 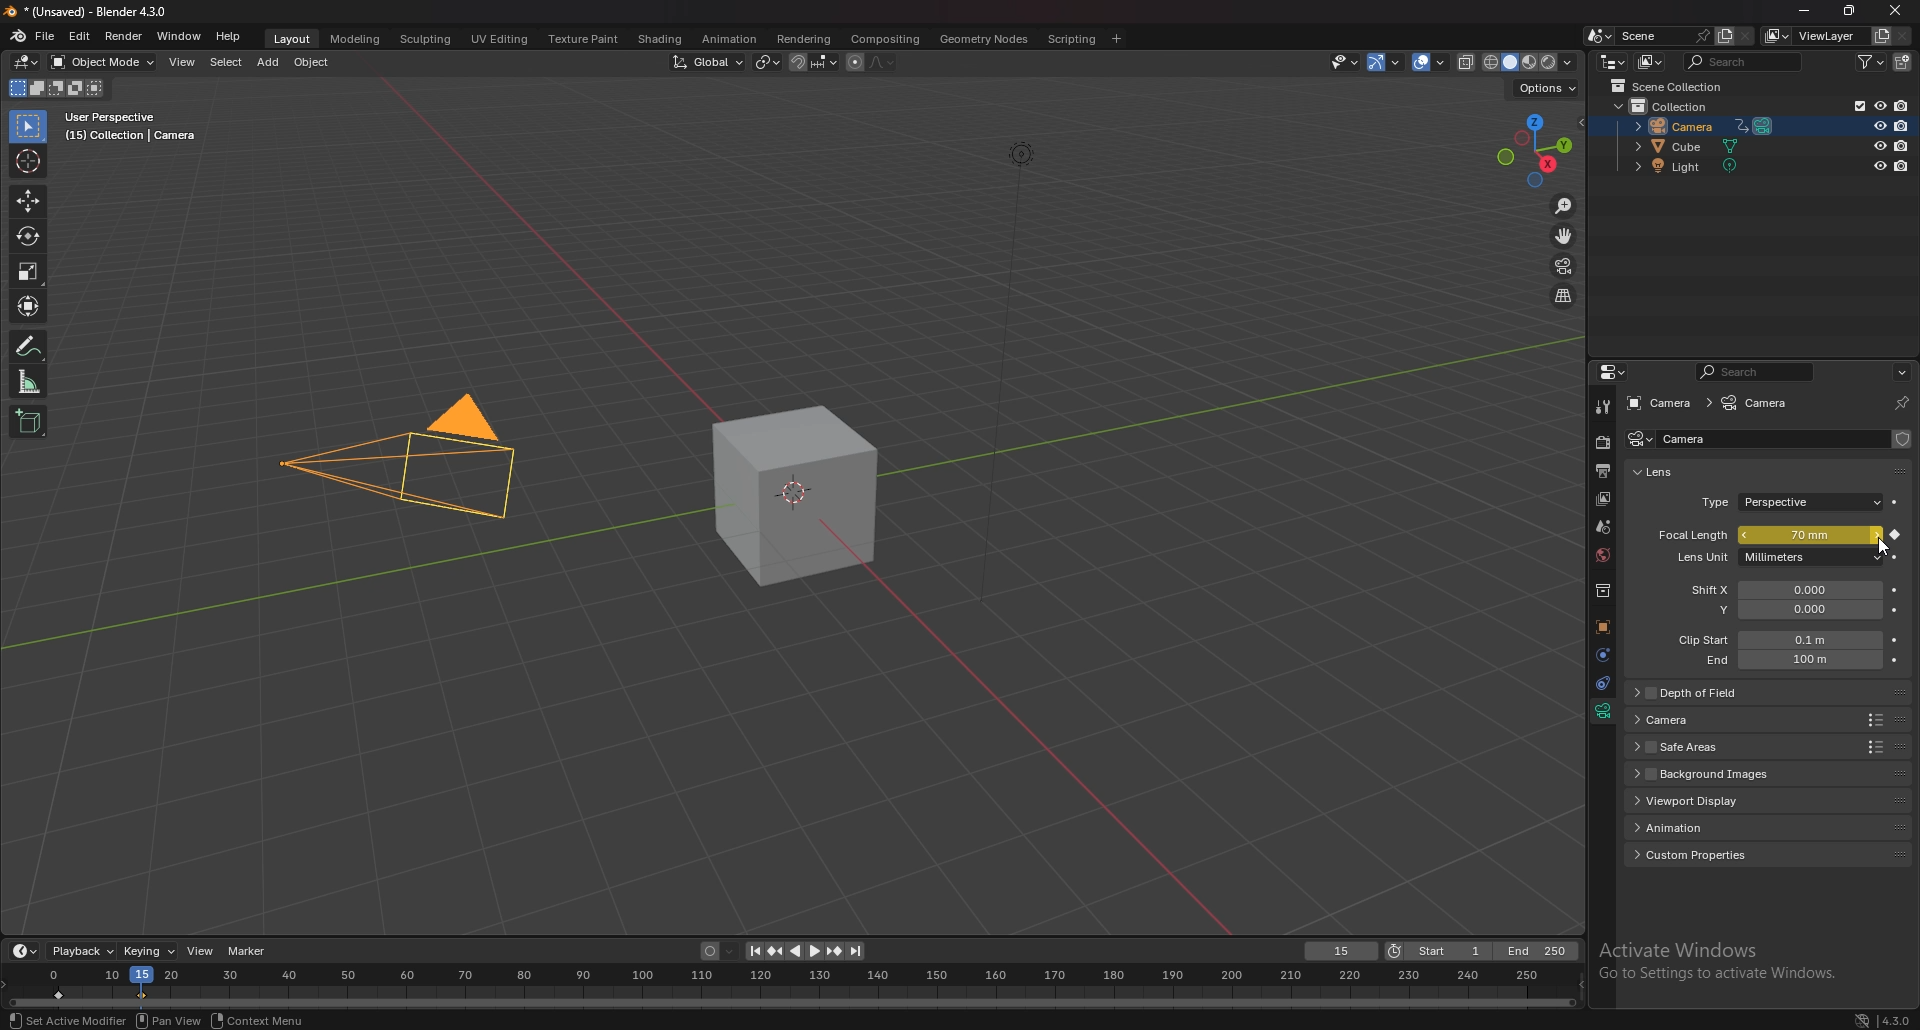 I want to click on disable in renders, so click(x=1903, y=106).